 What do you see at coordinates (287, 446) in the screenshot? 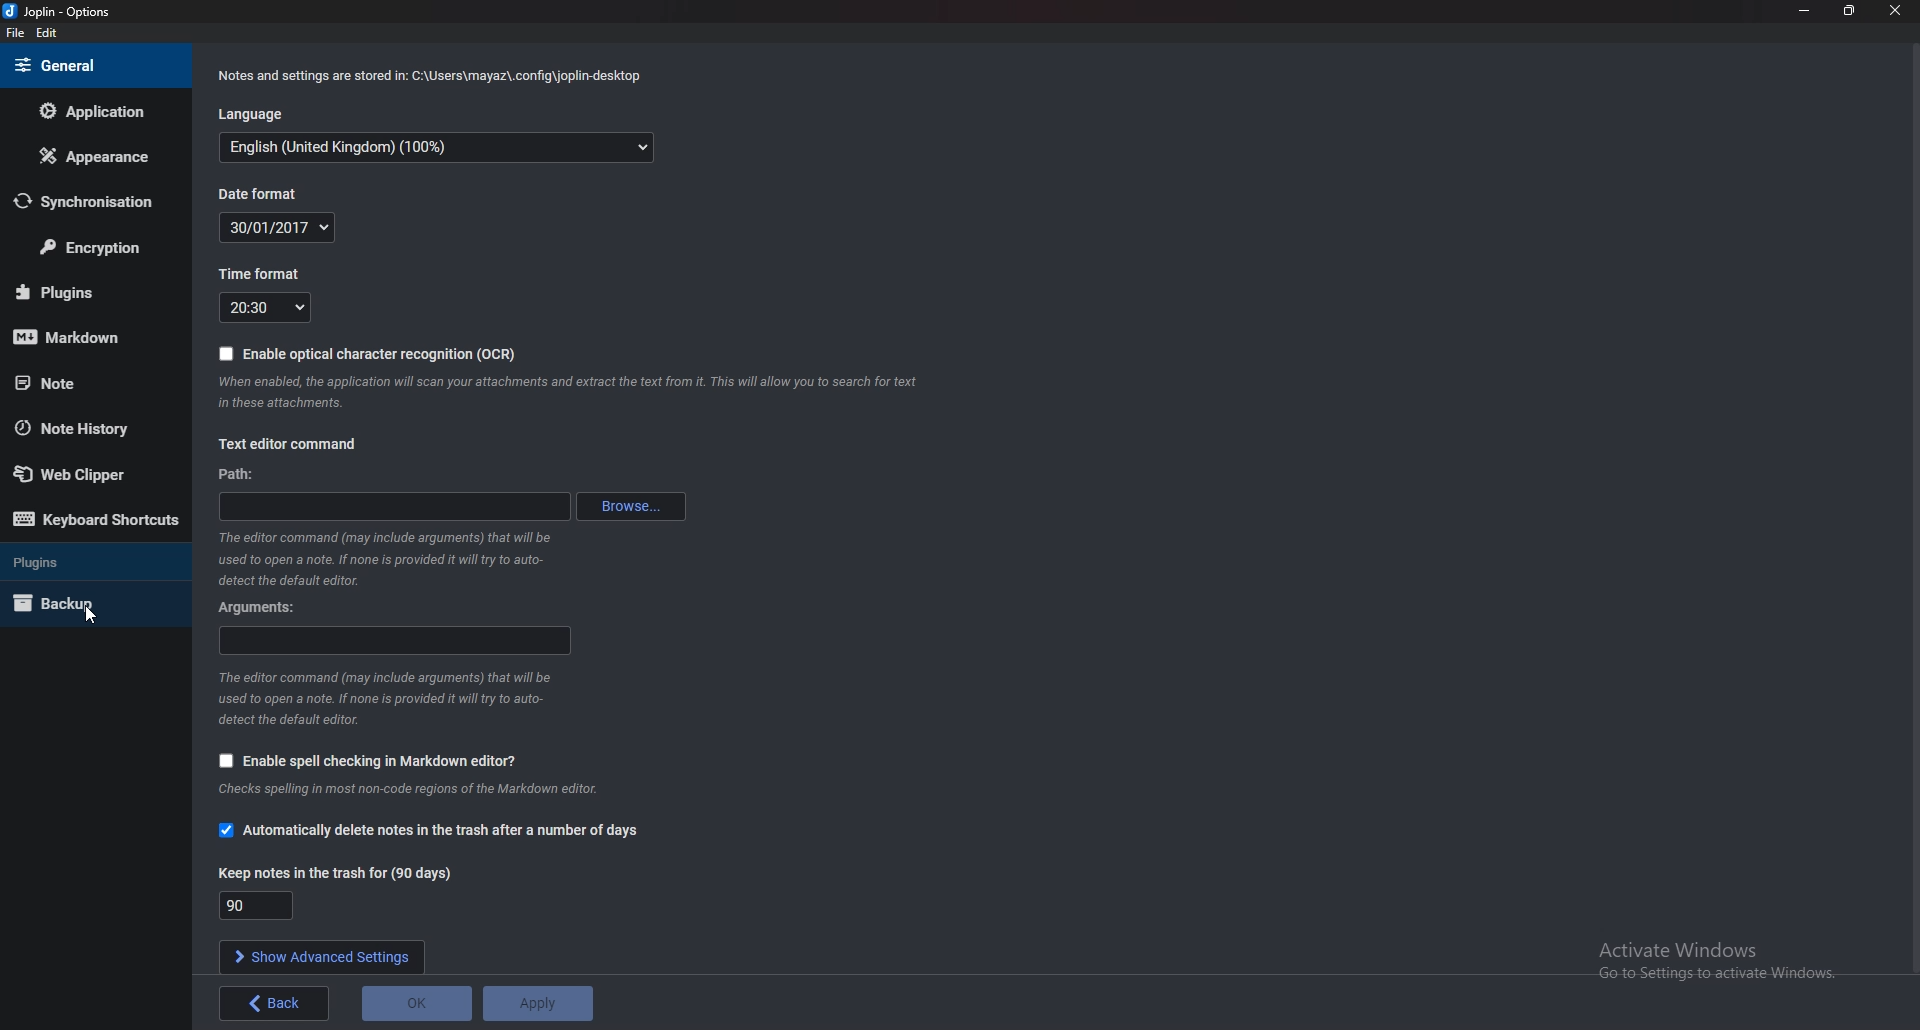
I see `Text editor command` at bounding box center [287, 446].